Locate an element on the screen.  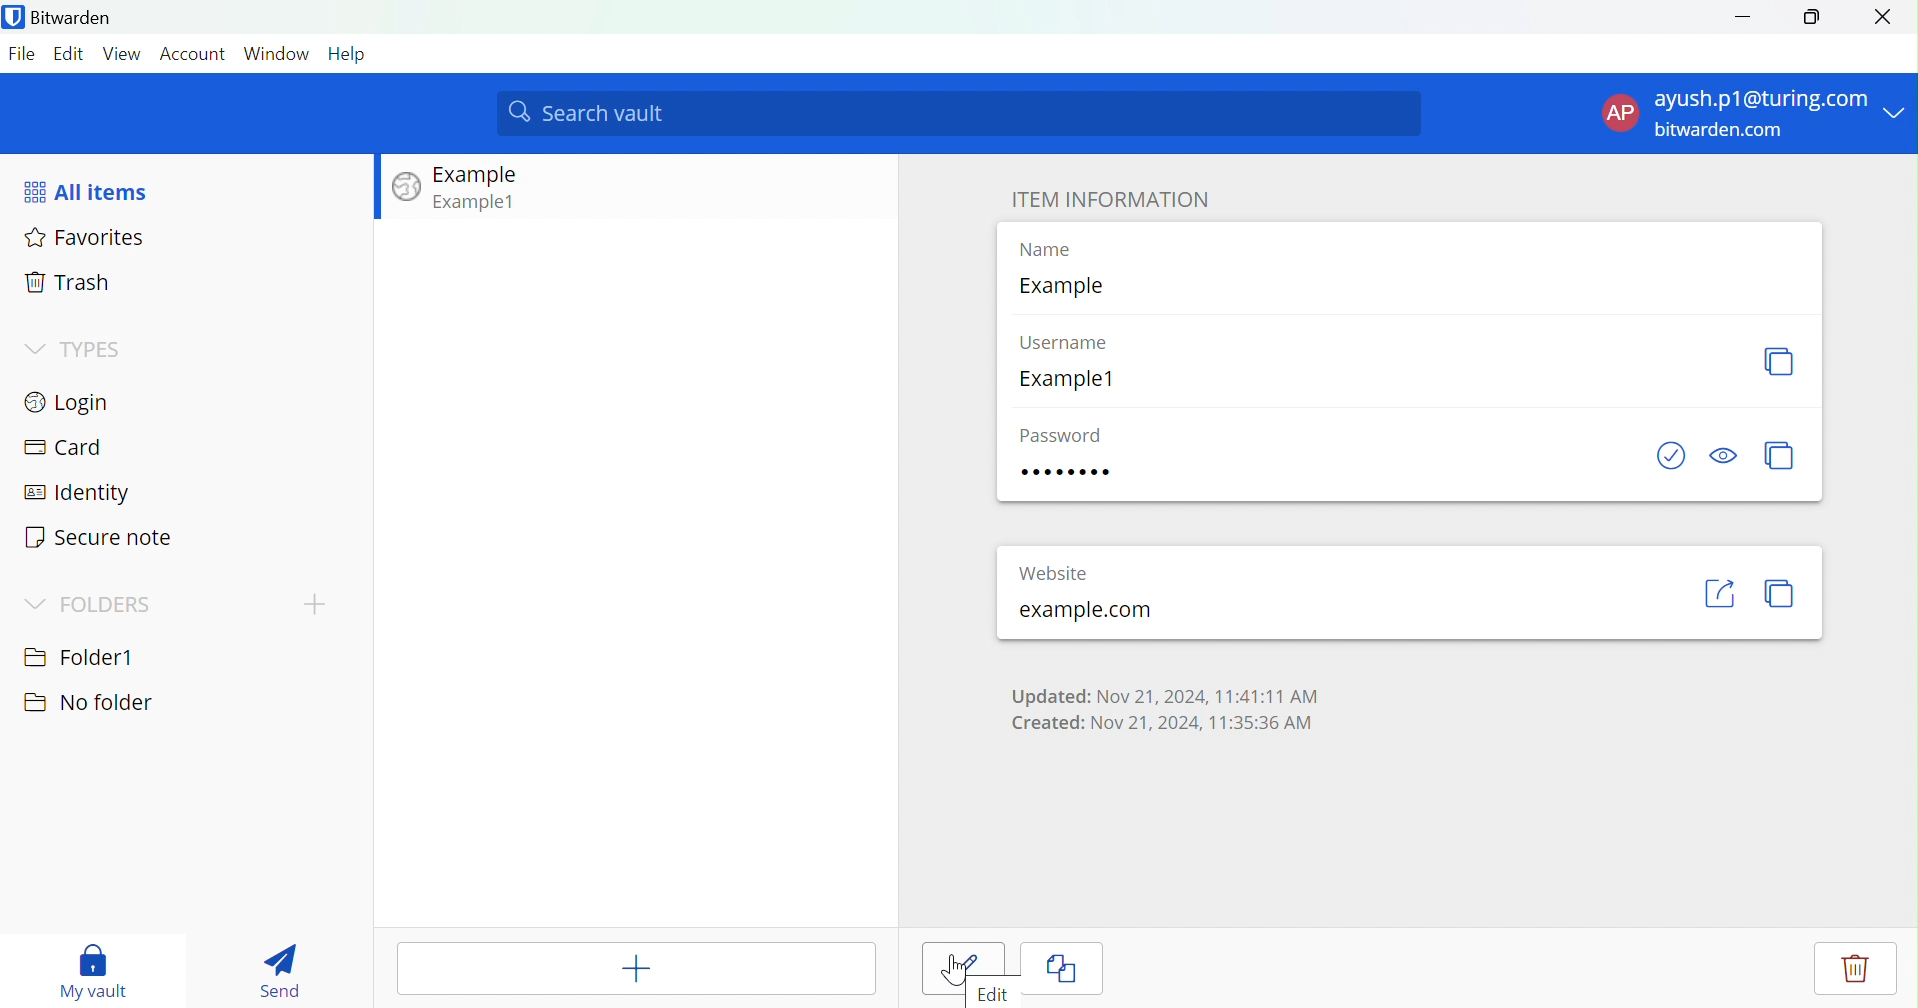
cursor is located at coordinates (318, 606).